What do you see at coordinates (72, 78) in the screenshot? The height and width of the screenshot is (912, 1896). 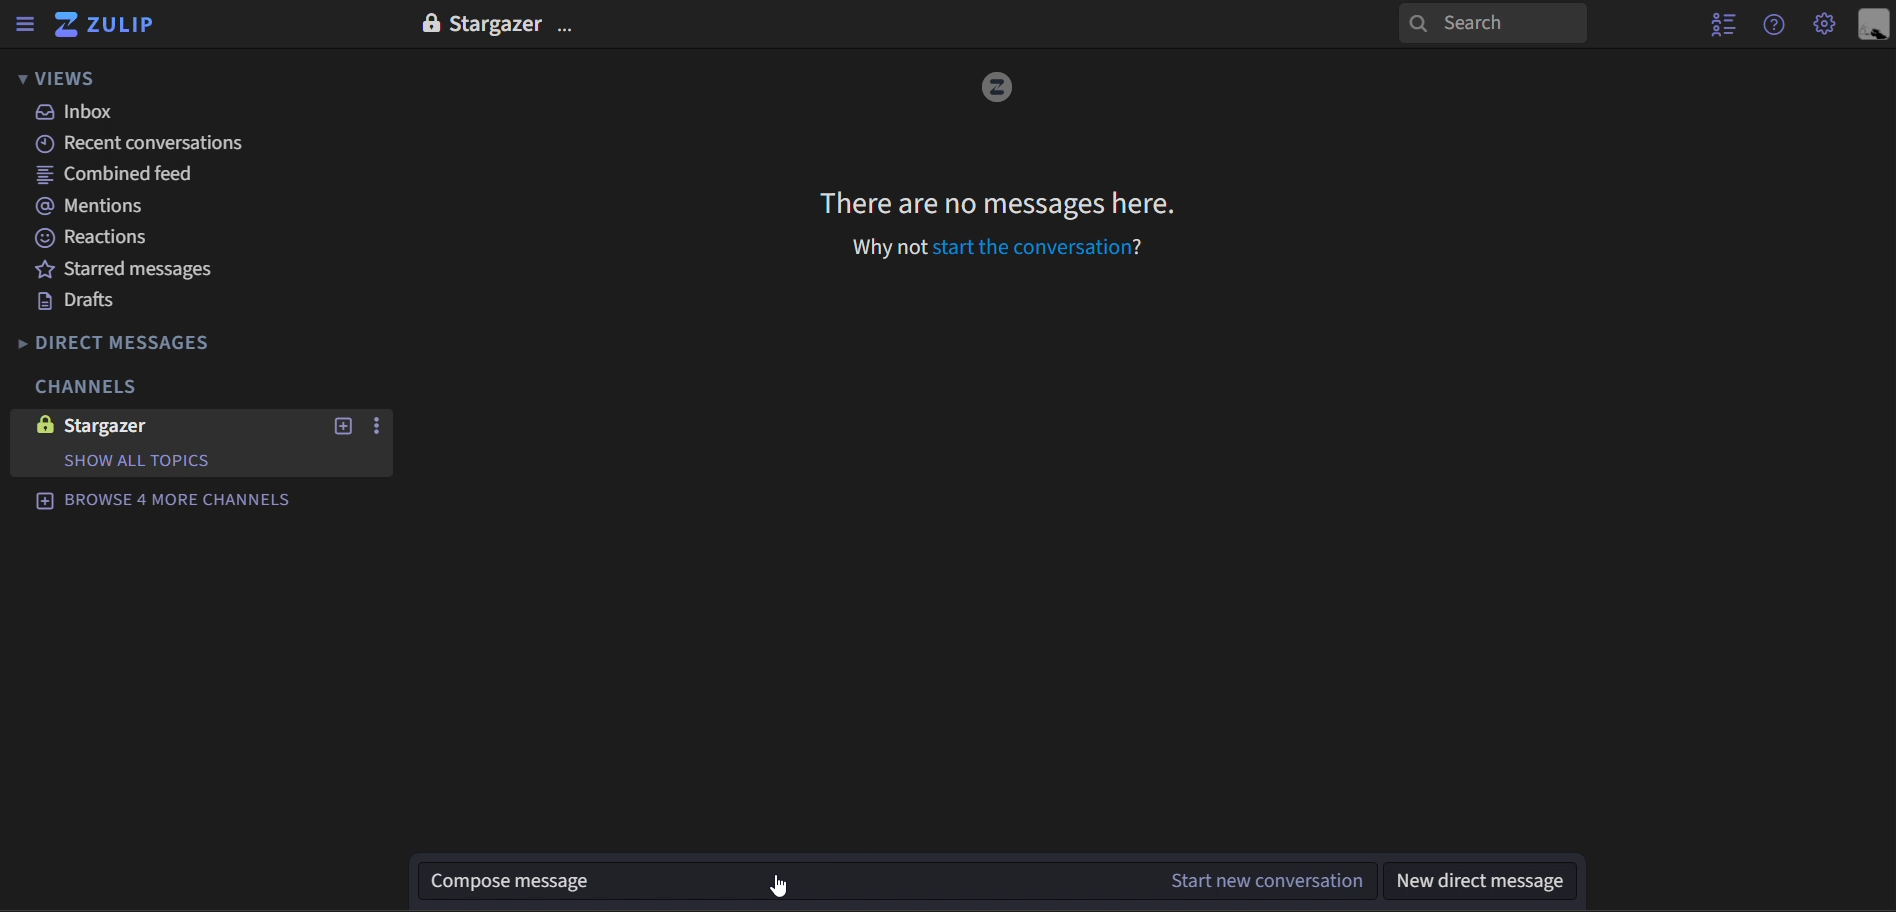 I see `views` at bounding box center [72, 78].